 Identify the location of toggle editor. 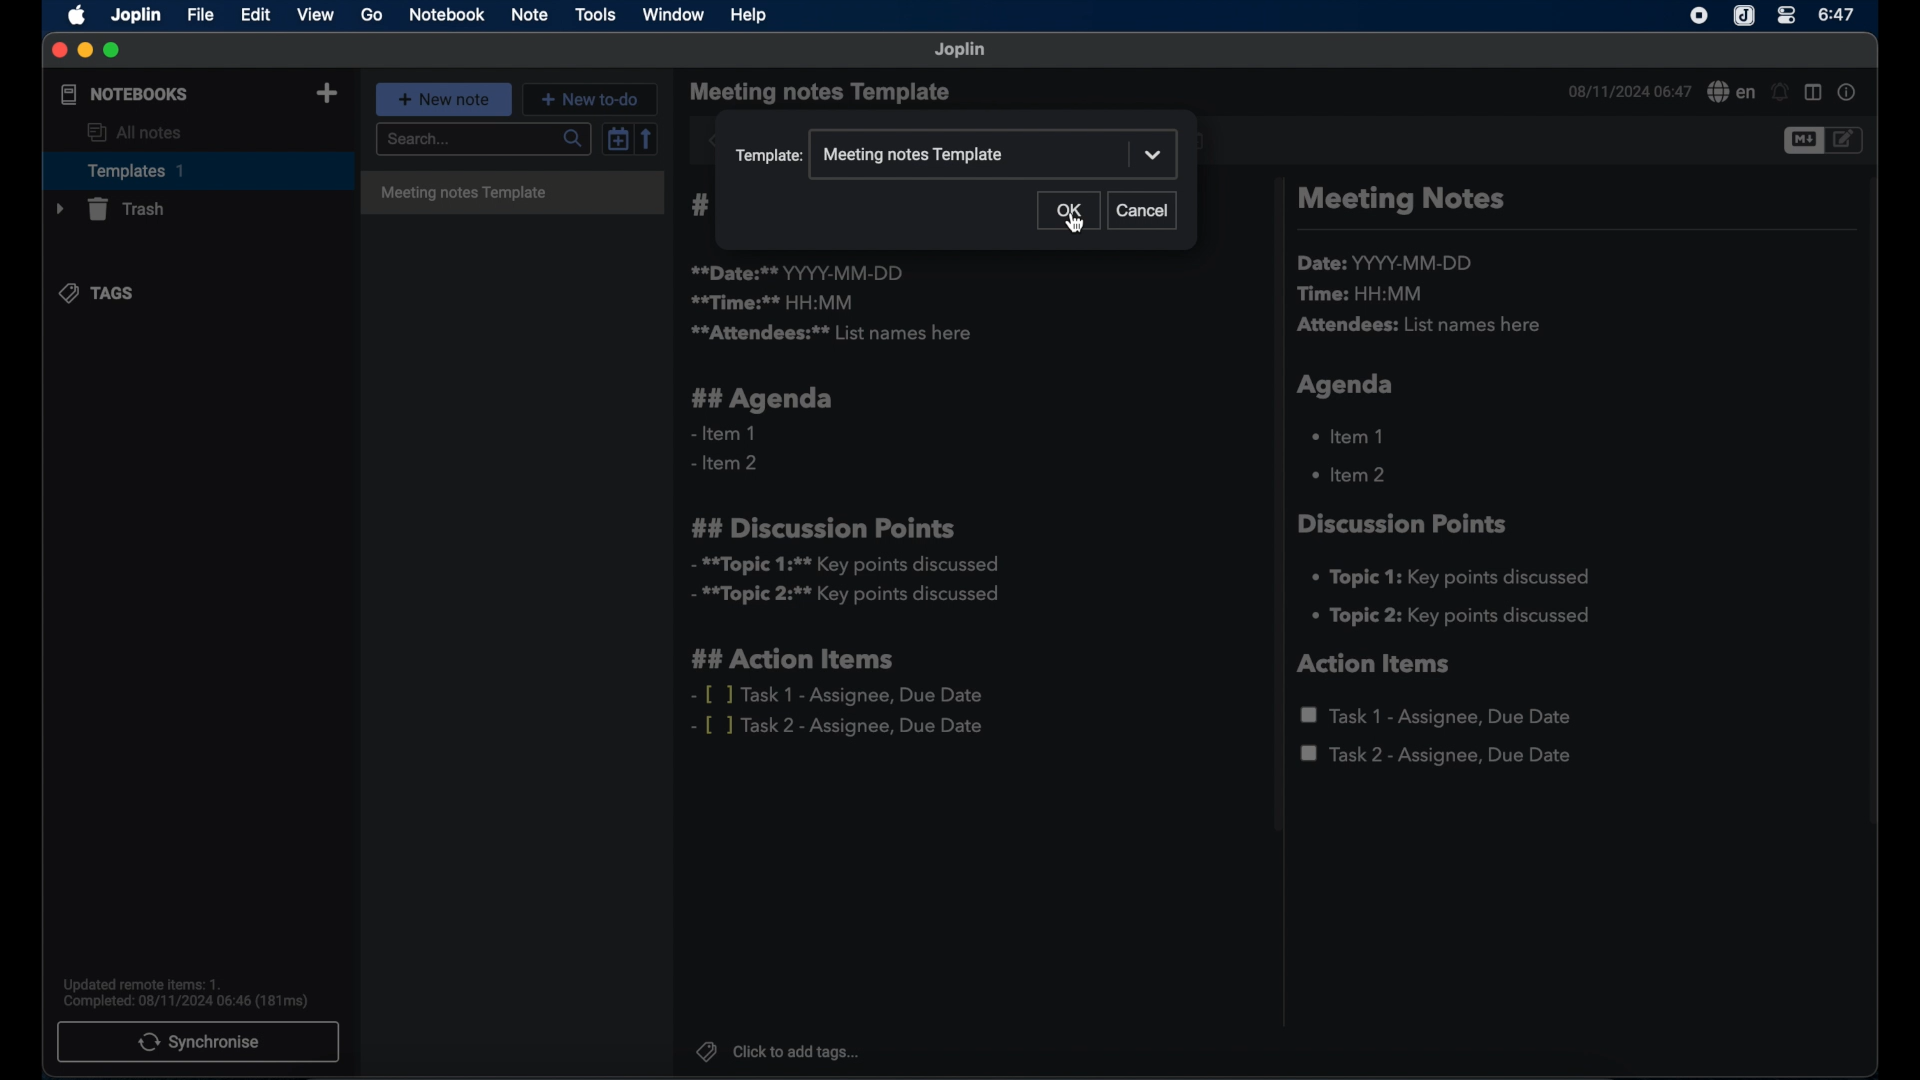
(1800, 142).